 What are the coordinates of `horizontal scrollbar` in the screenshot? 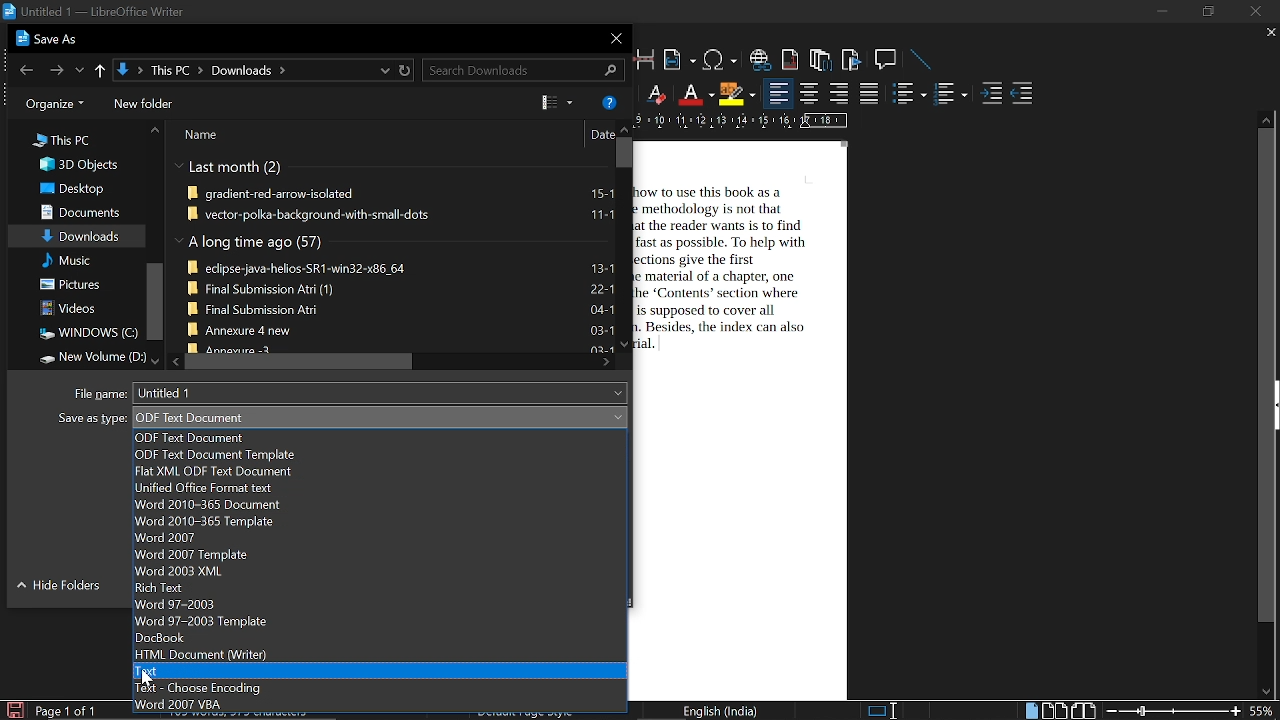 It's located at (297, 362).